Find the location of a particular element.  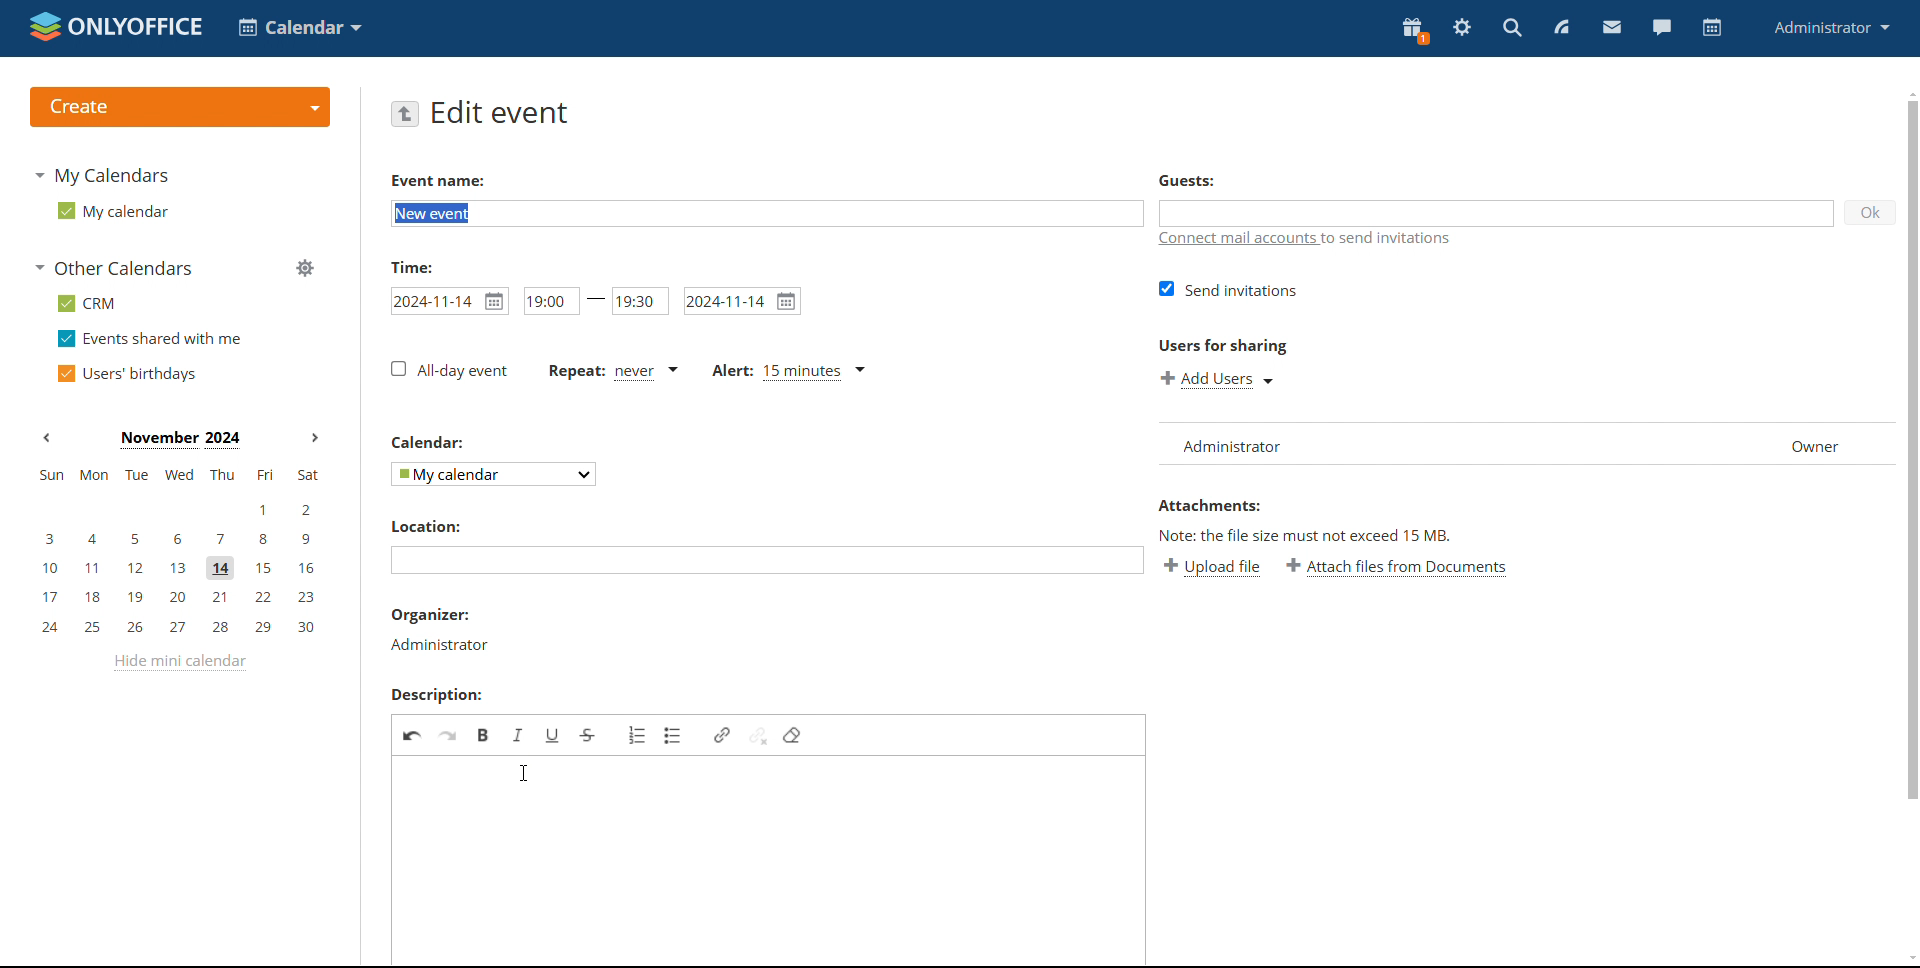

insert/remove numbered list is located at coordinates (637, 734).